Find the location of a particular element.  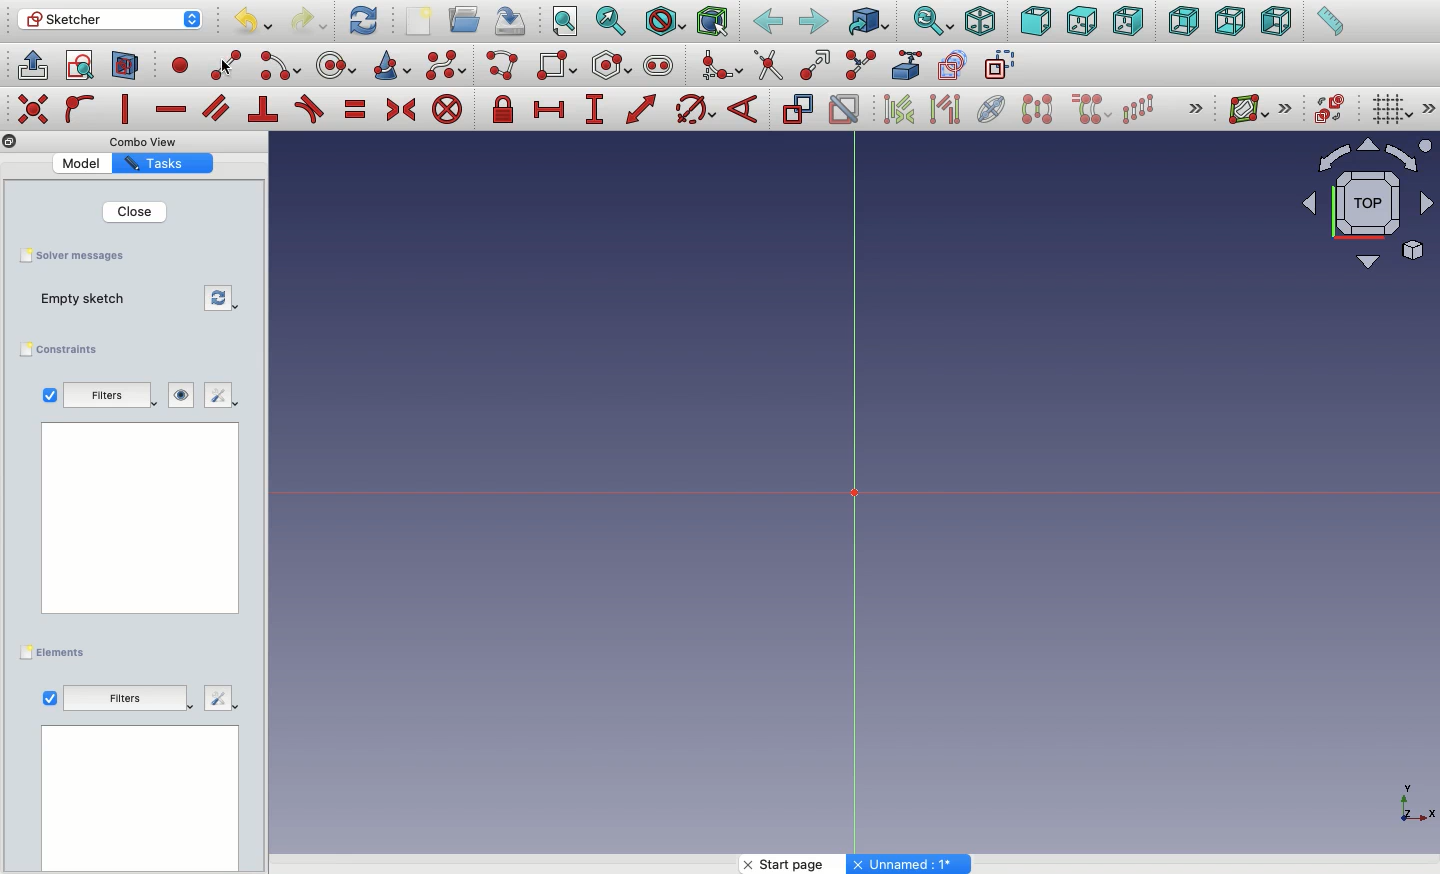

Forward is located at coordinates (814, 23).